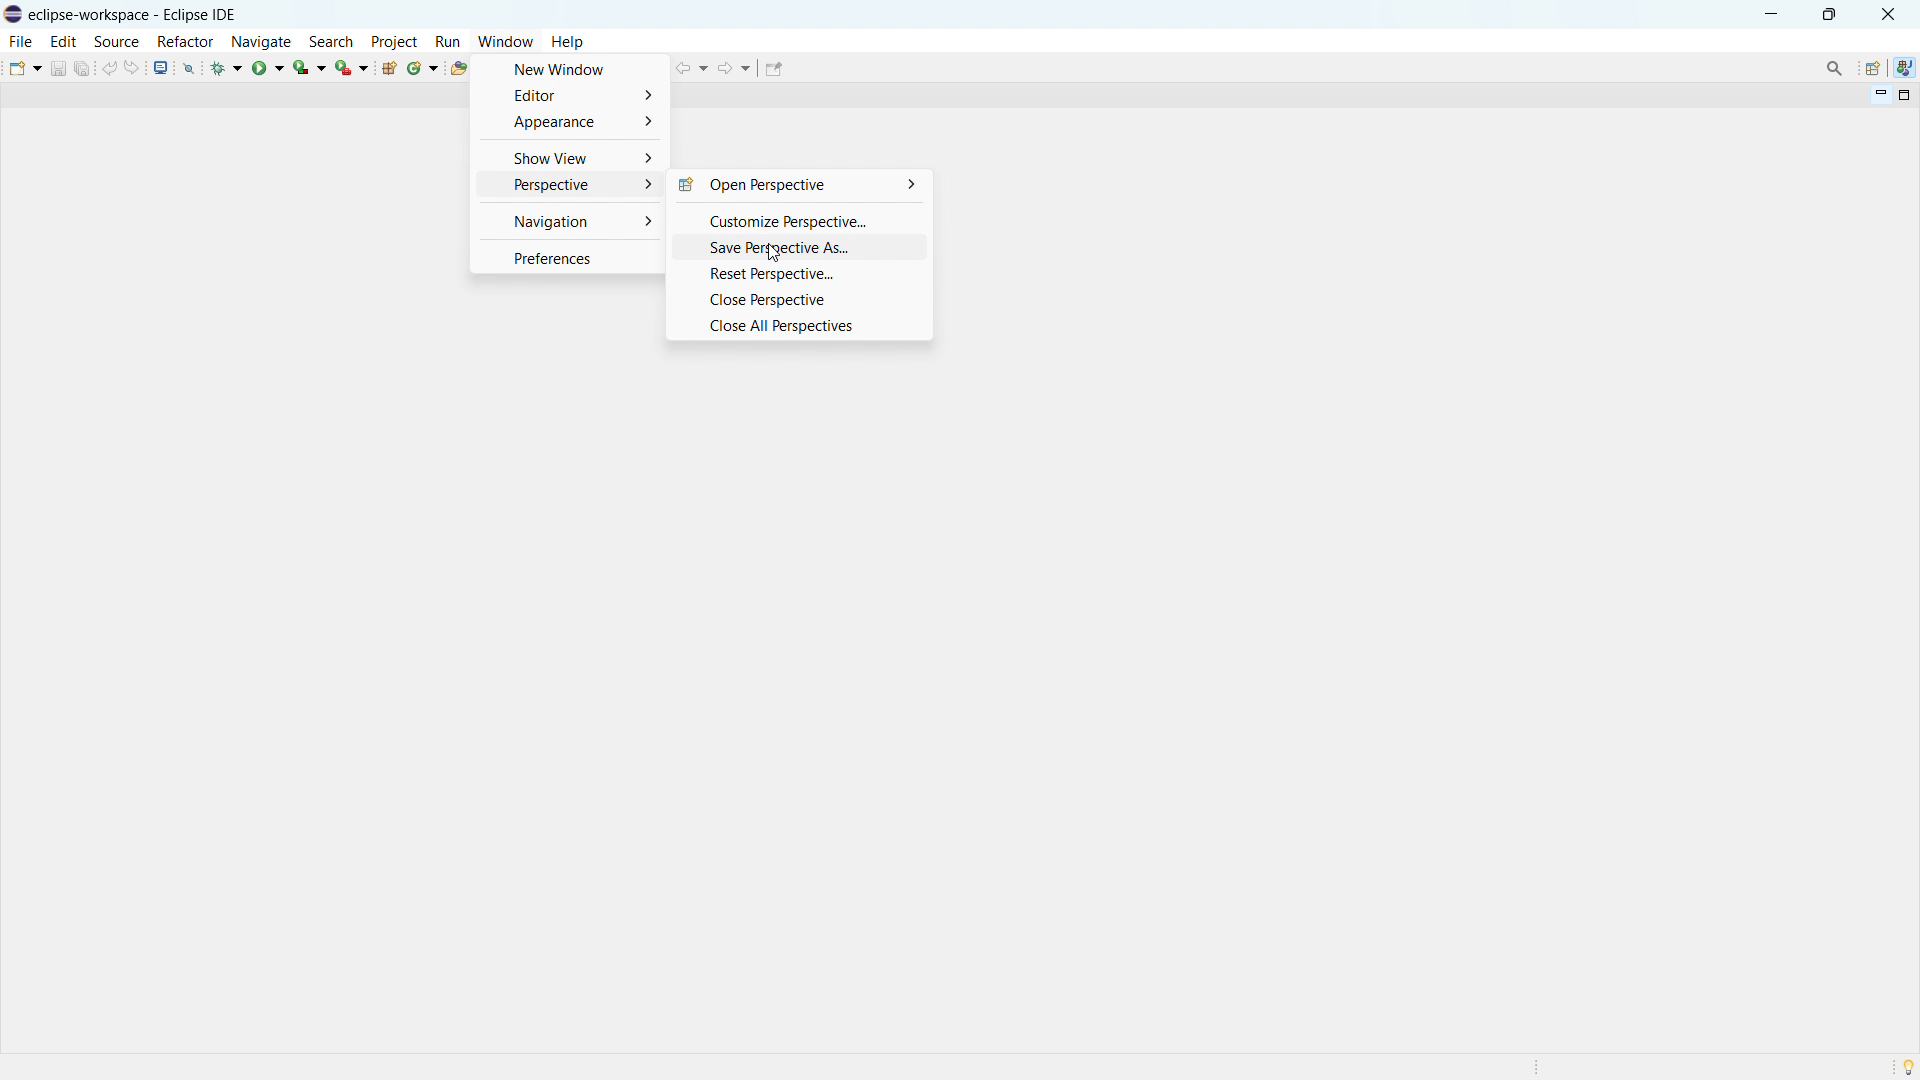 The image size is (1920, 1080). I want to click on new java class, so click(424, 68).